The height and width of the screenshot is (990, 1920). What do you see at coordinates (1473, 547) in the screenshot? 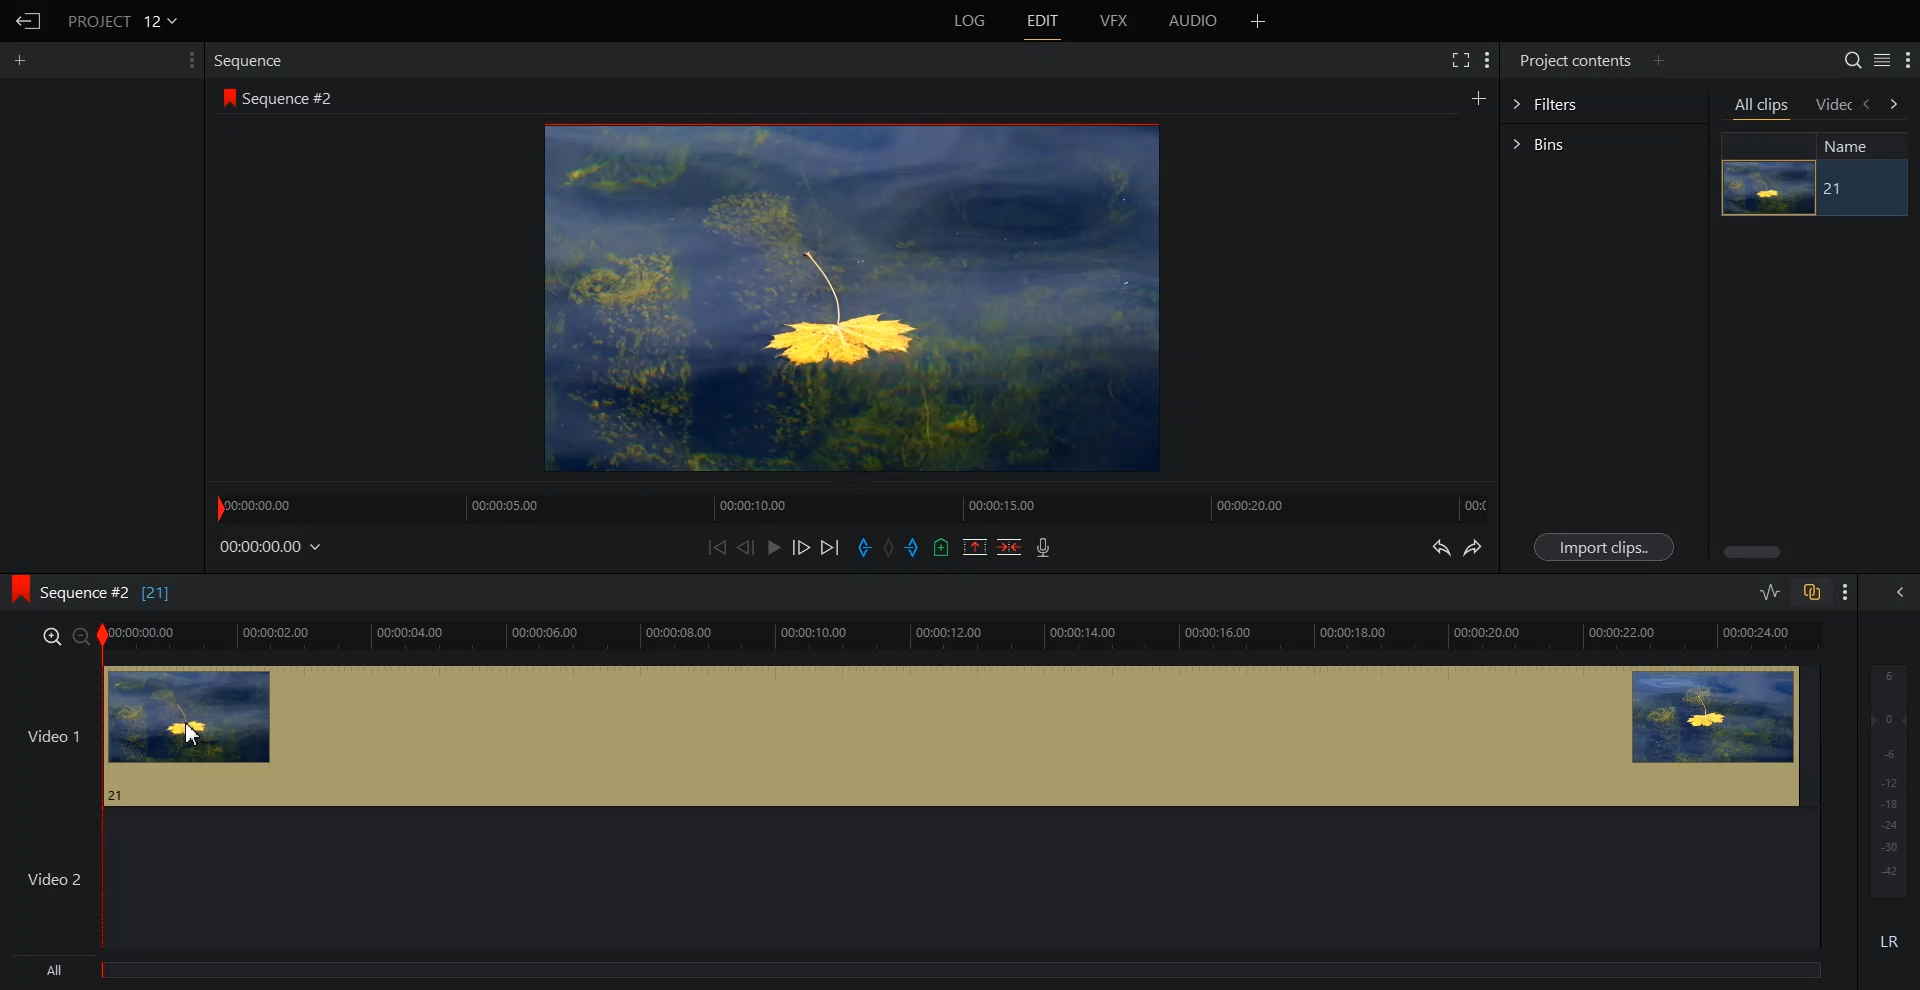
I see `Redo` at bounding box center [1473, 547].